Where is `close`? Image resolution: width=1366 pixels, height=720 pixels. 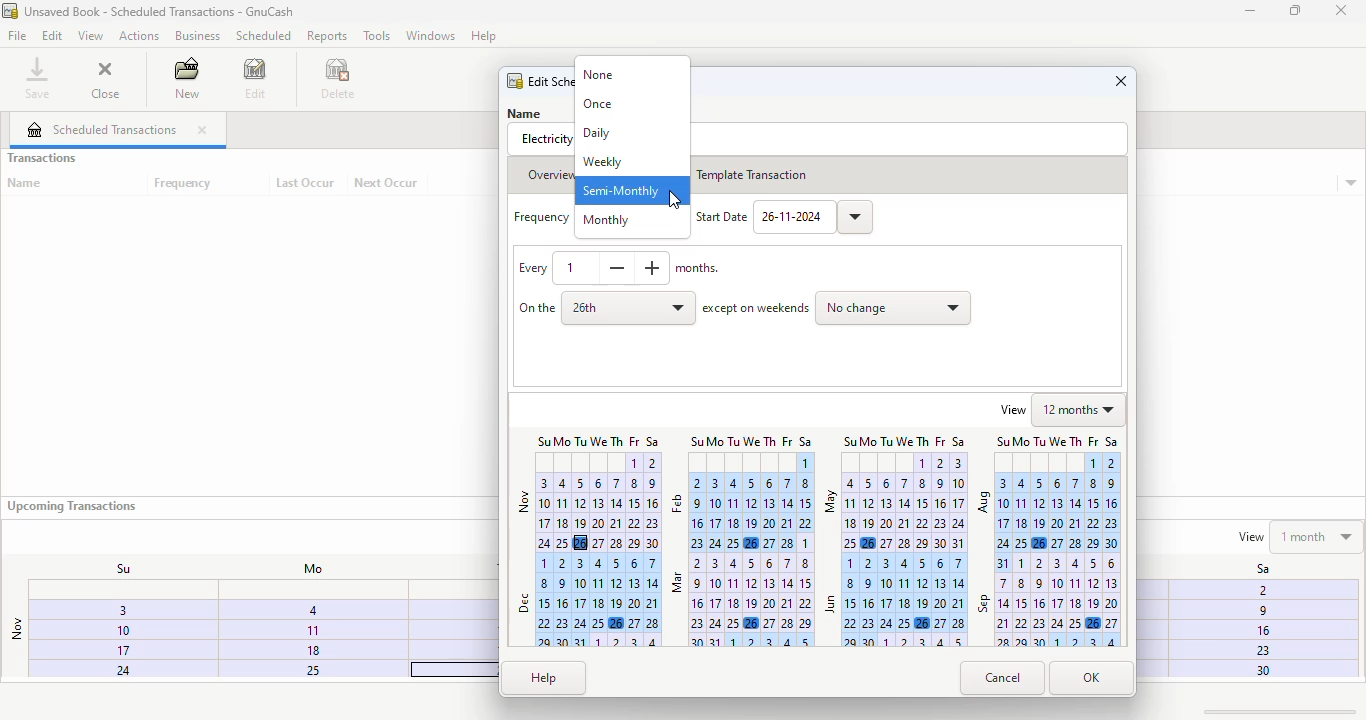 close is located at coordinates (1121, 81).